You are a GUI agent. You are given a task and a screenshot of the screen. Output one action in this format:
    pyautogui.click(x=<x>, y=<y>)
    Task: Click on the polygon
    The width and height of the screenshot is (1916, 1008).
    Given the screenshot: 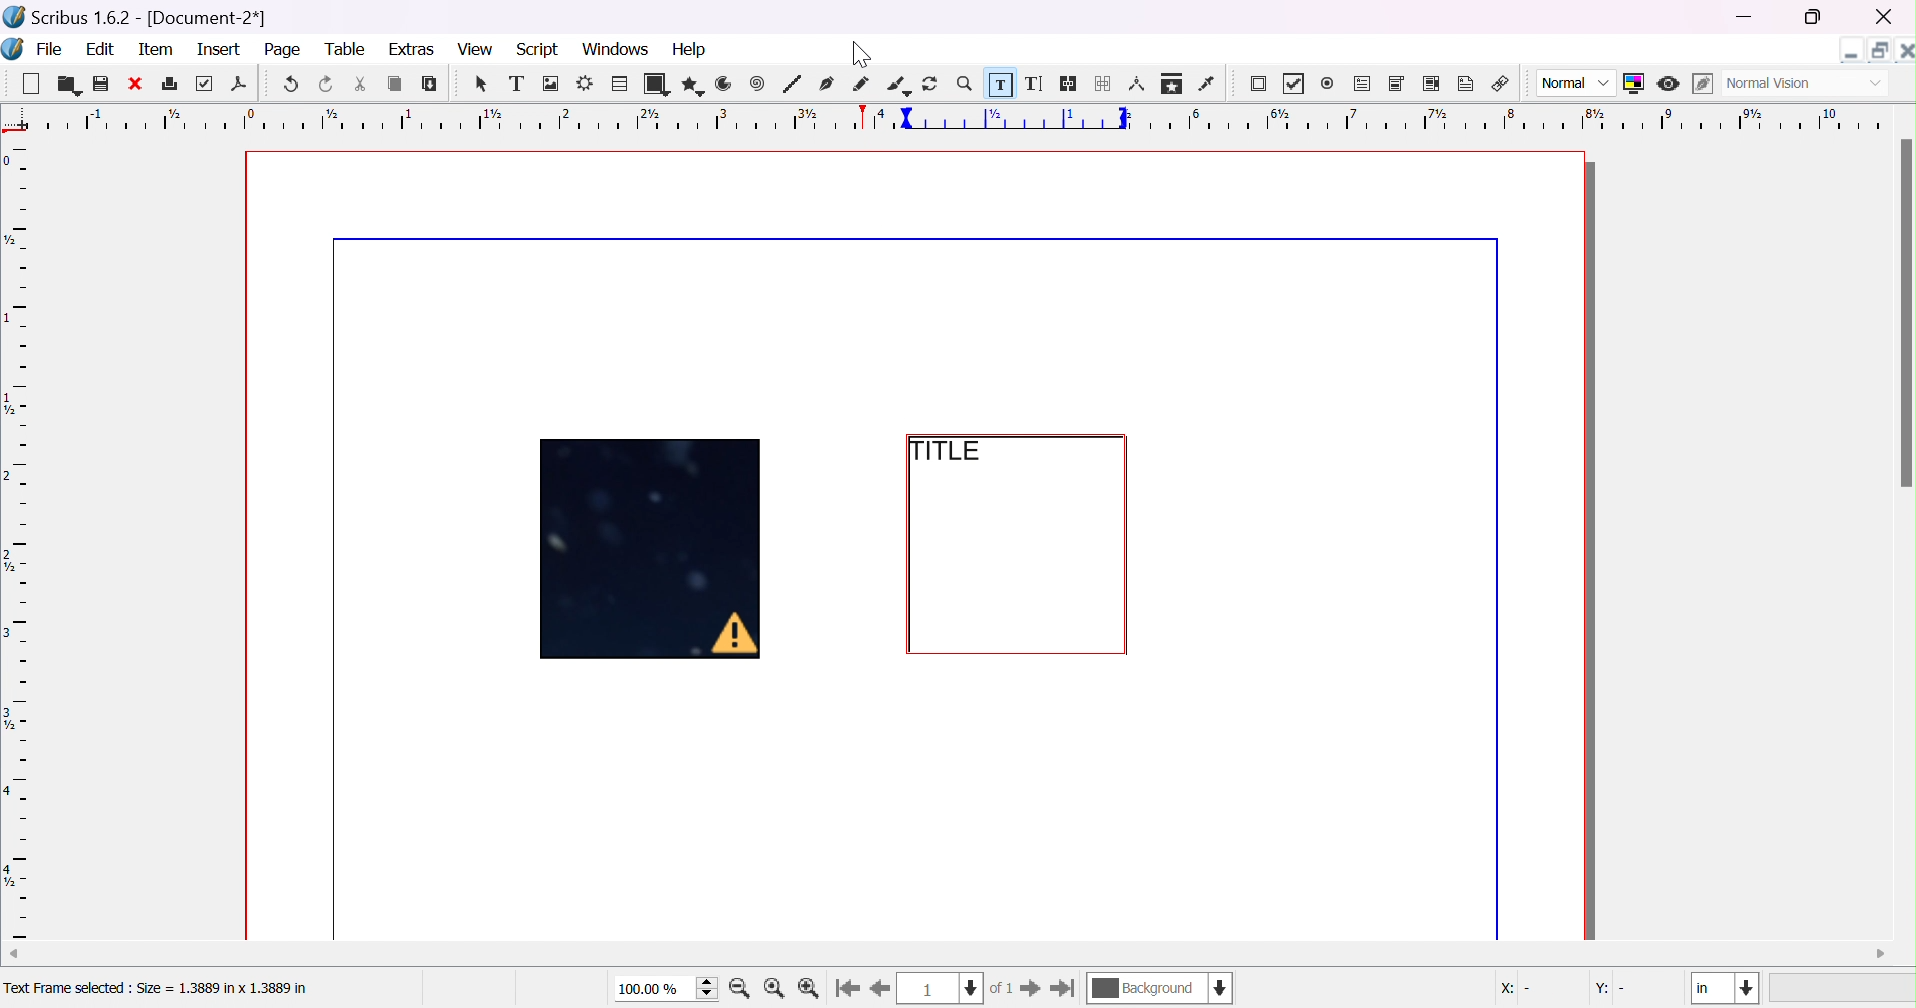 What is the action you would take?
    pyautogui.click(x=691, y=84)
    